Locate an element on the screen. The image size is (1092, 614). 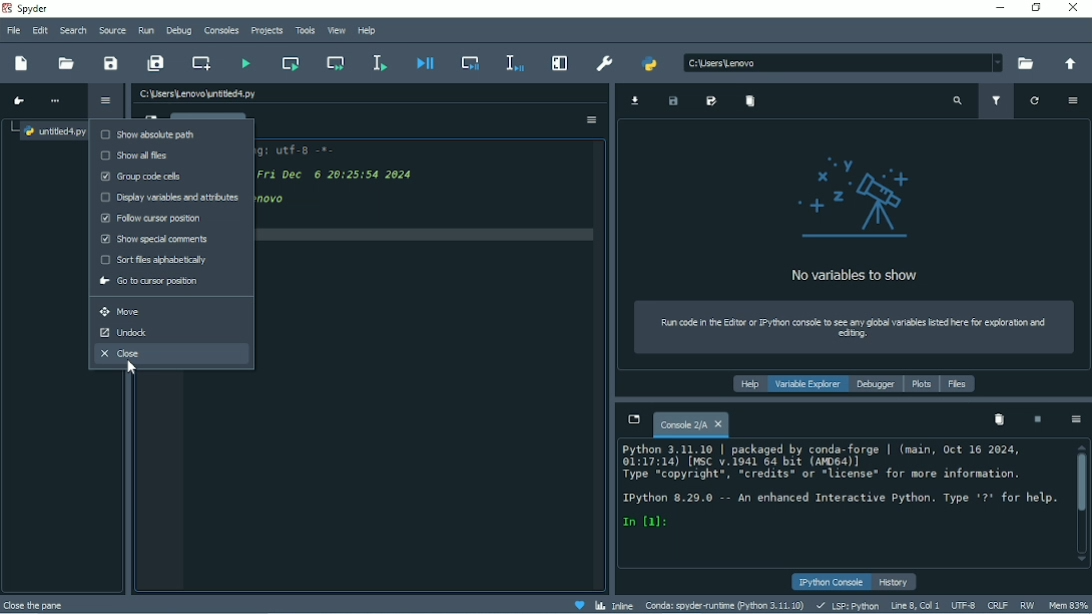
Sort files alphabetically is located at coordinates (157, 260).